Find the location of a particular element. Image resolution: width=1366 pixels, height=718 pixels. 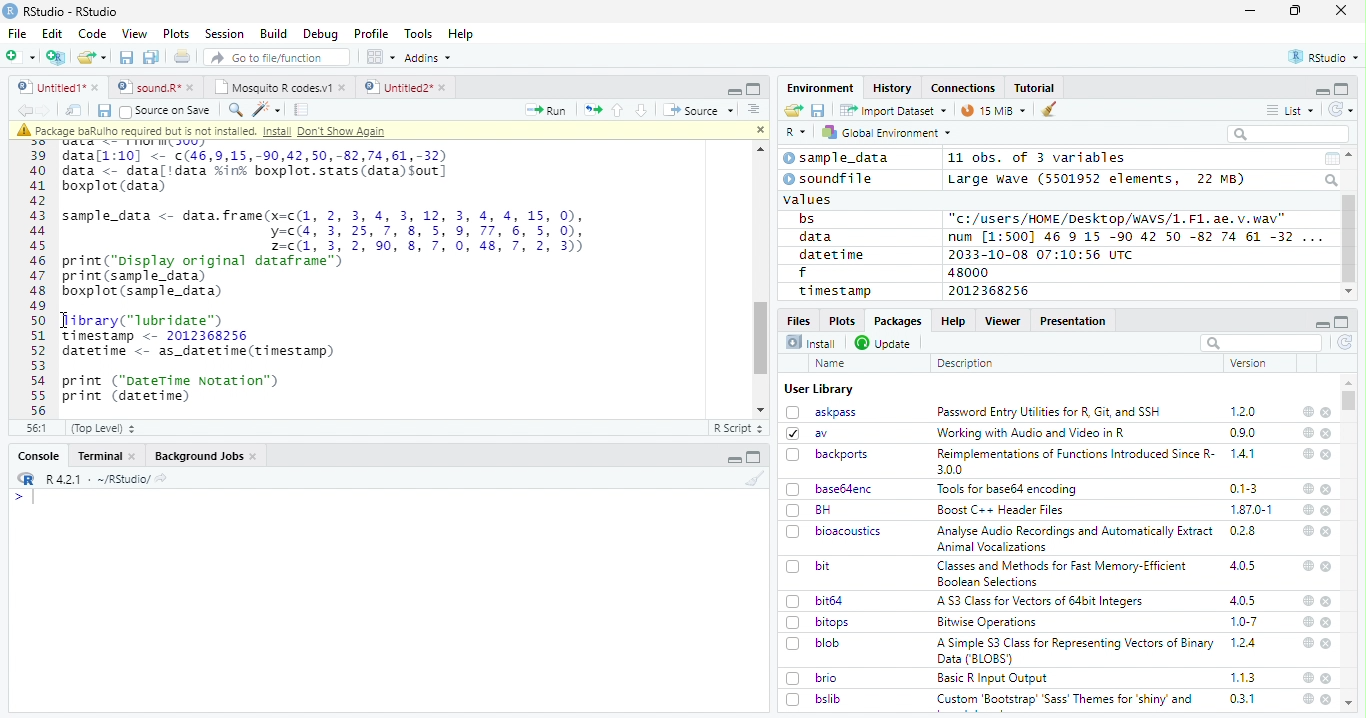

close is located at coordinates (1341, 9).